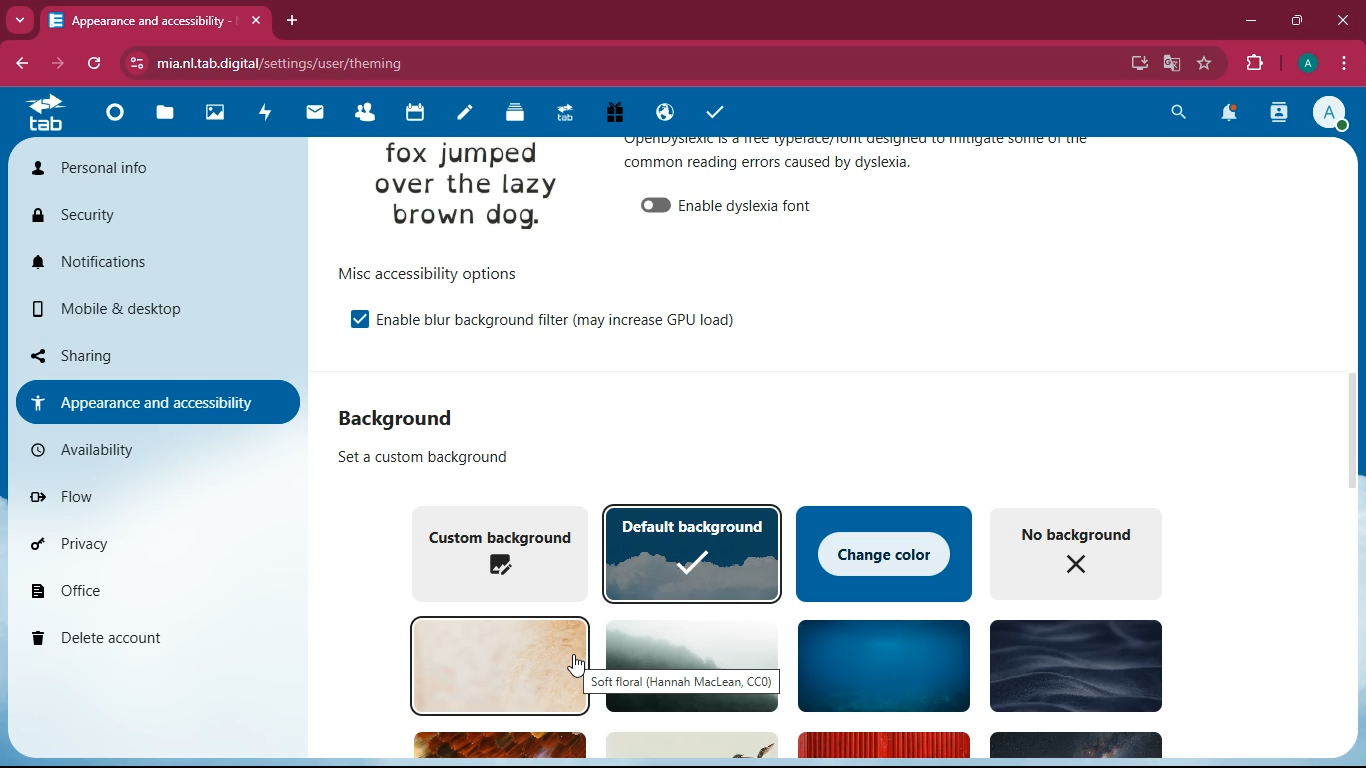 This screenshot has height=768, width=1366. I want to click on images, so click(218, 114).